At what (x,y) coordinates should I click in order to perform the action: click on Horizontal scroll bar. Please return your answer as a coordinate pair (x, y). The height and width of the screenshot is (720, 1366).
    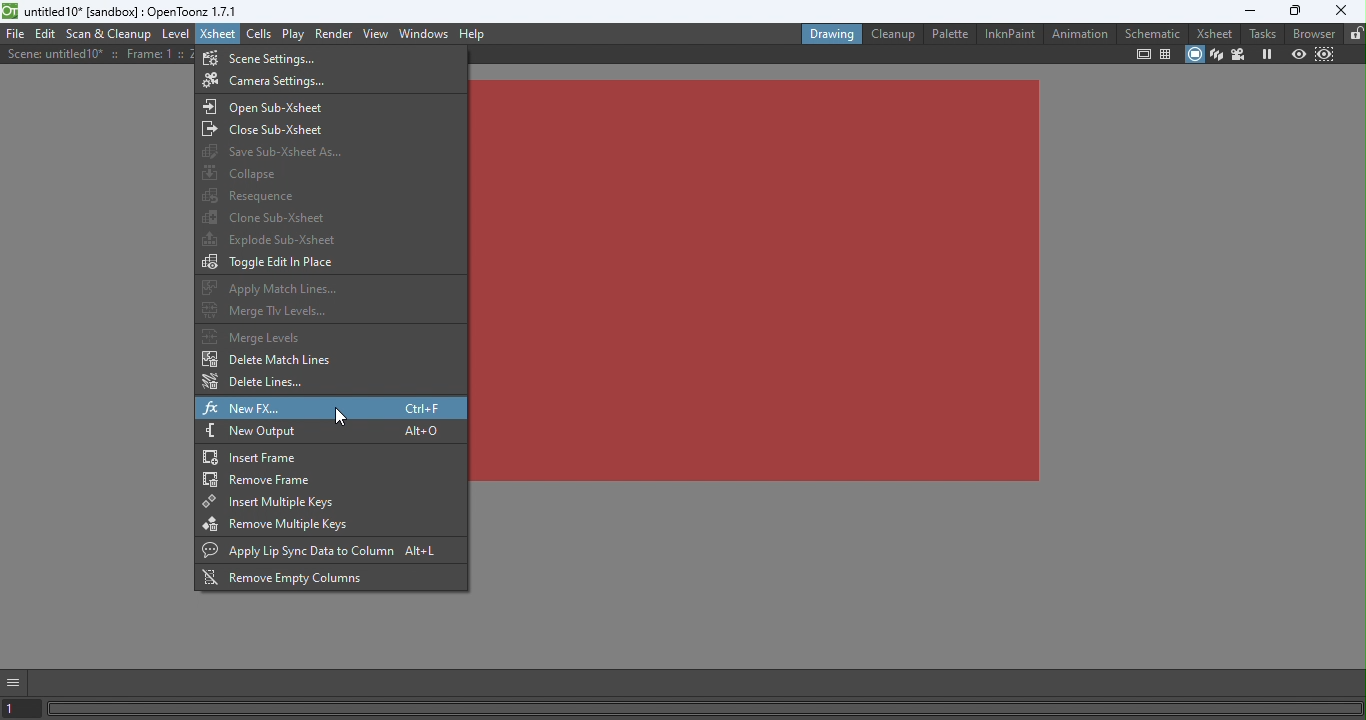
    Looking at the image, I should click on (706, 708).